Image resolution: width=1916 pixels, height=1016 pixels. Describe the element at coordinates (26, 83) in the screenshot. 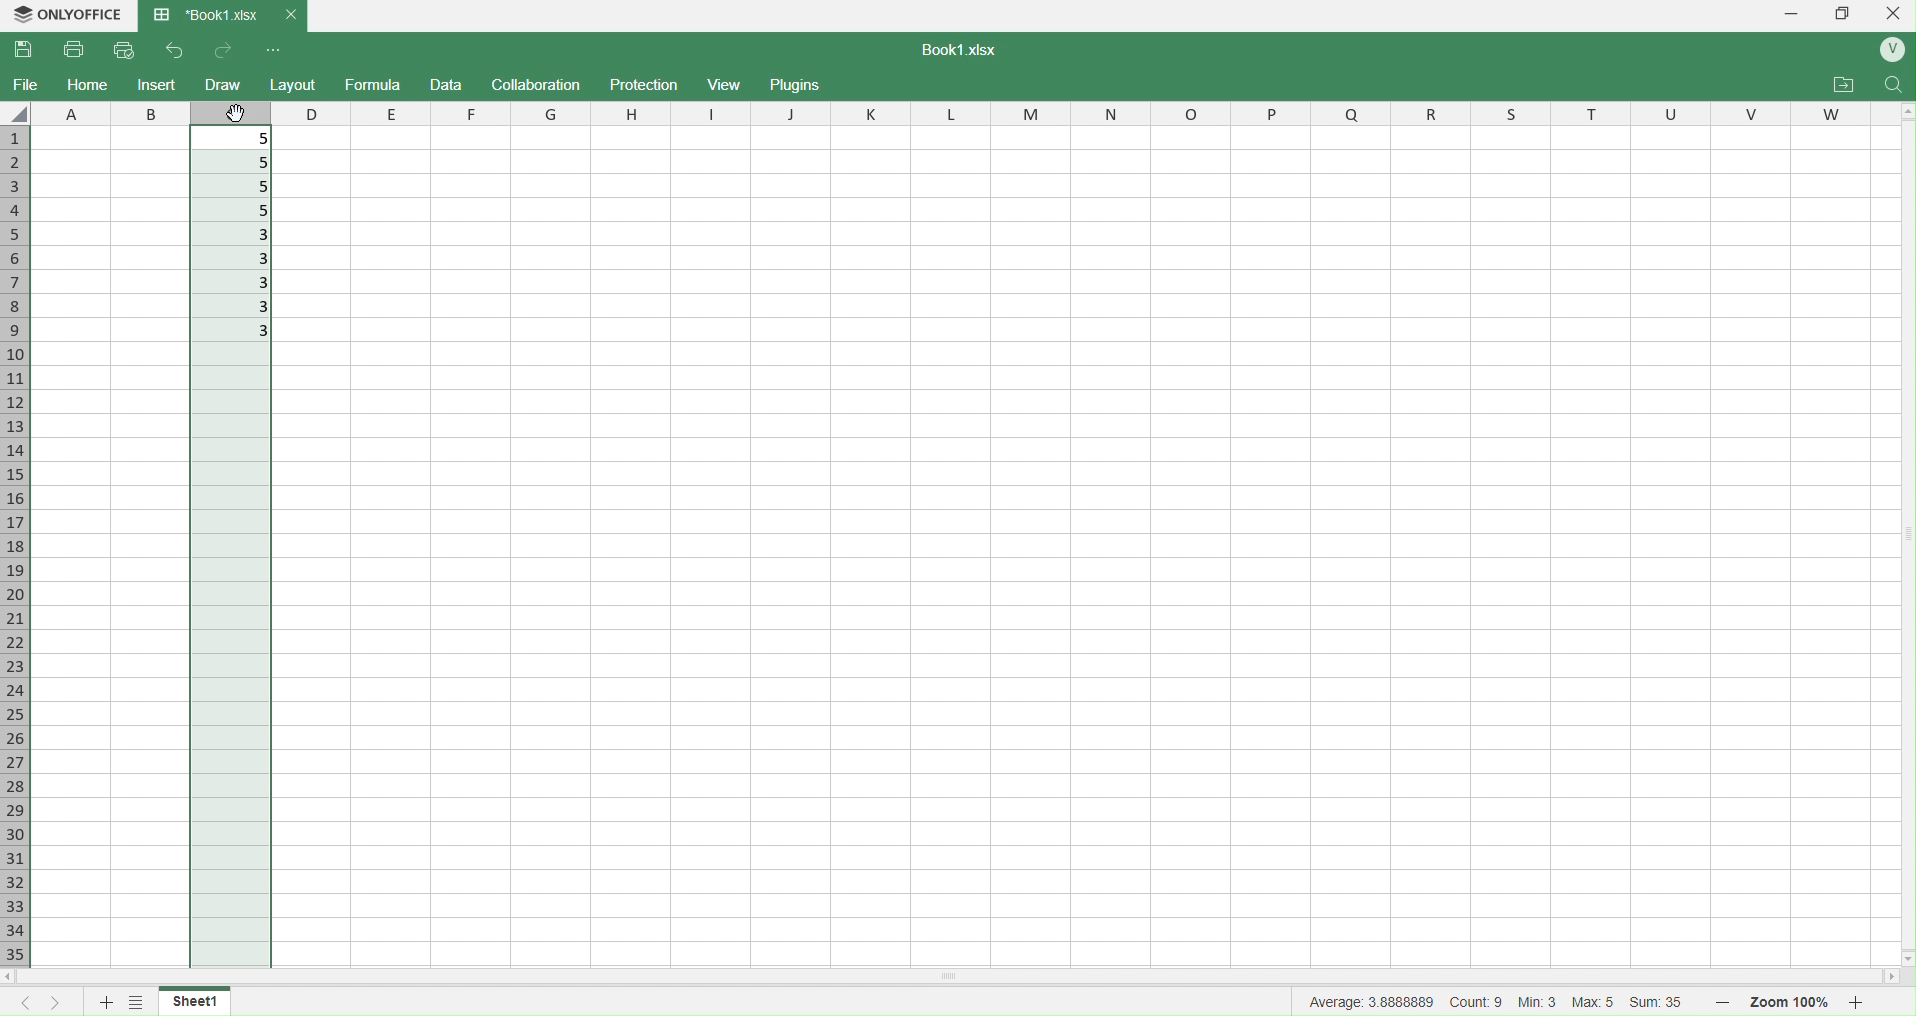

I see `File` at that location.